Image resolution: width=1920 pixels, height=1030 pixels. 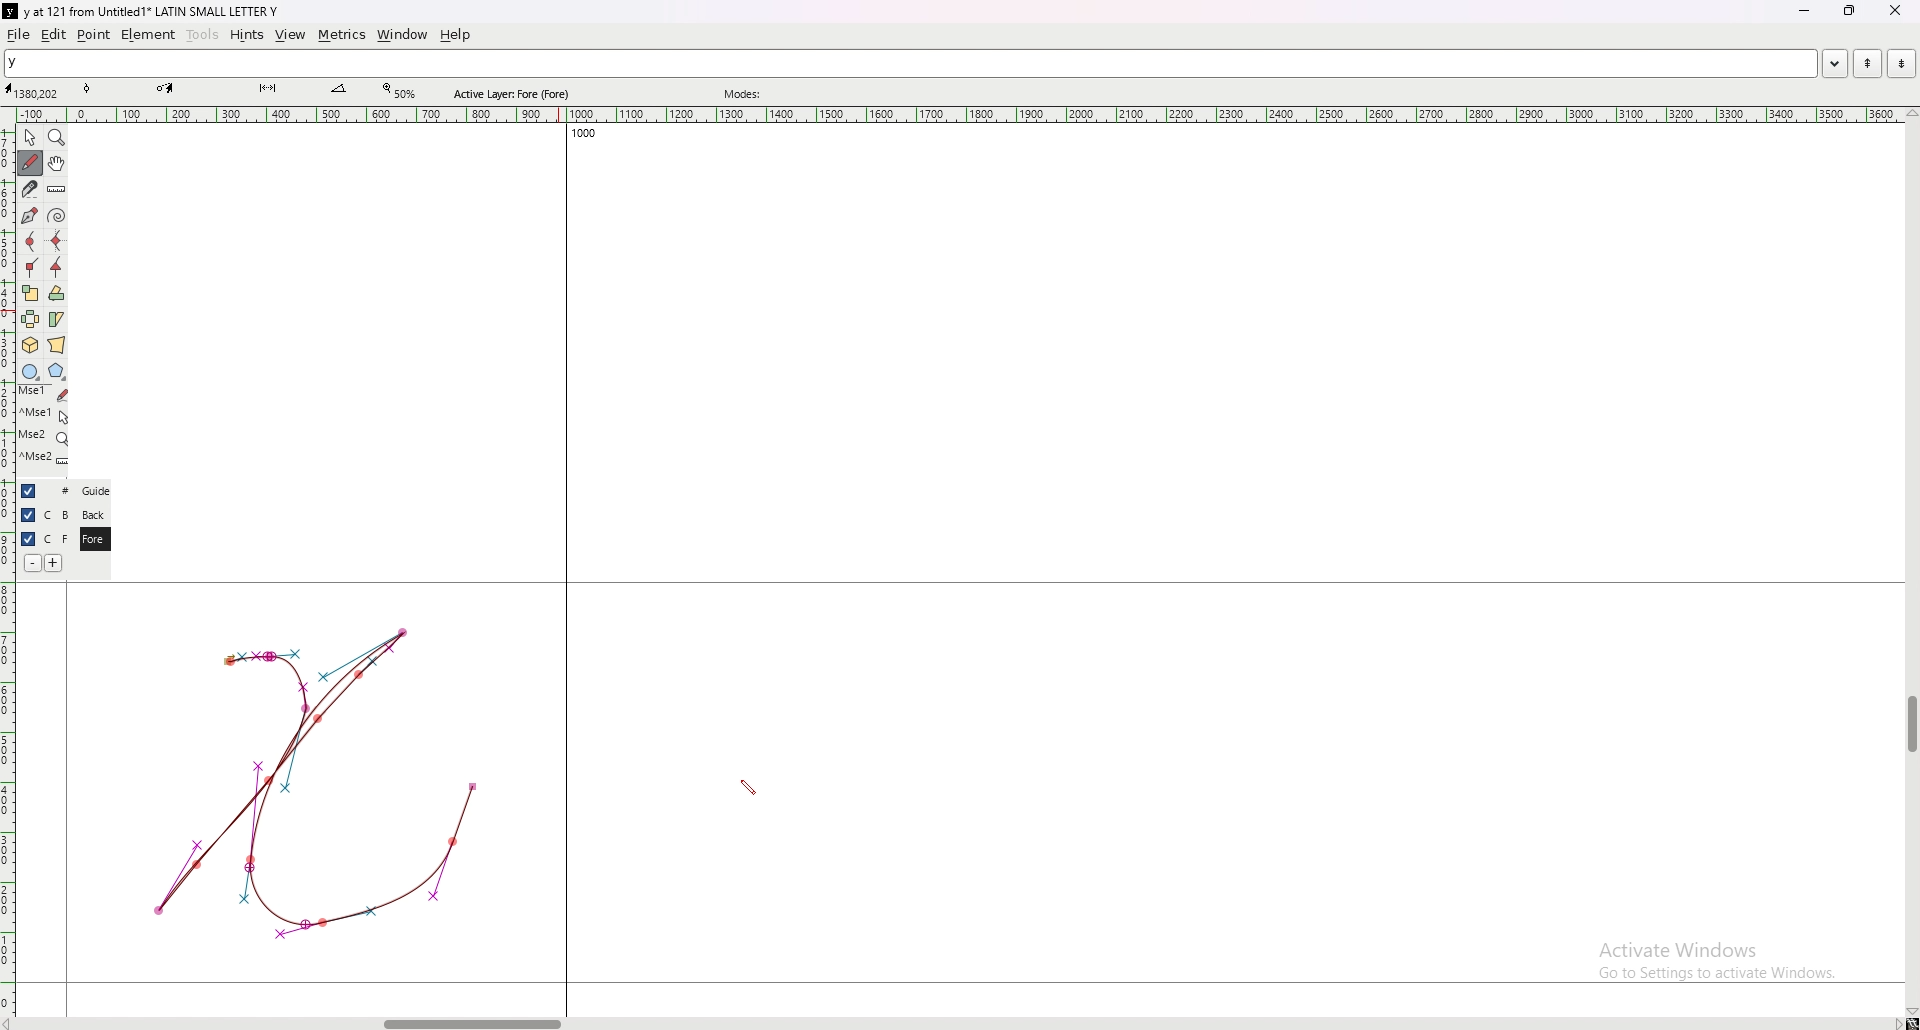 I want to click on tools, so click(x=203, y=35).